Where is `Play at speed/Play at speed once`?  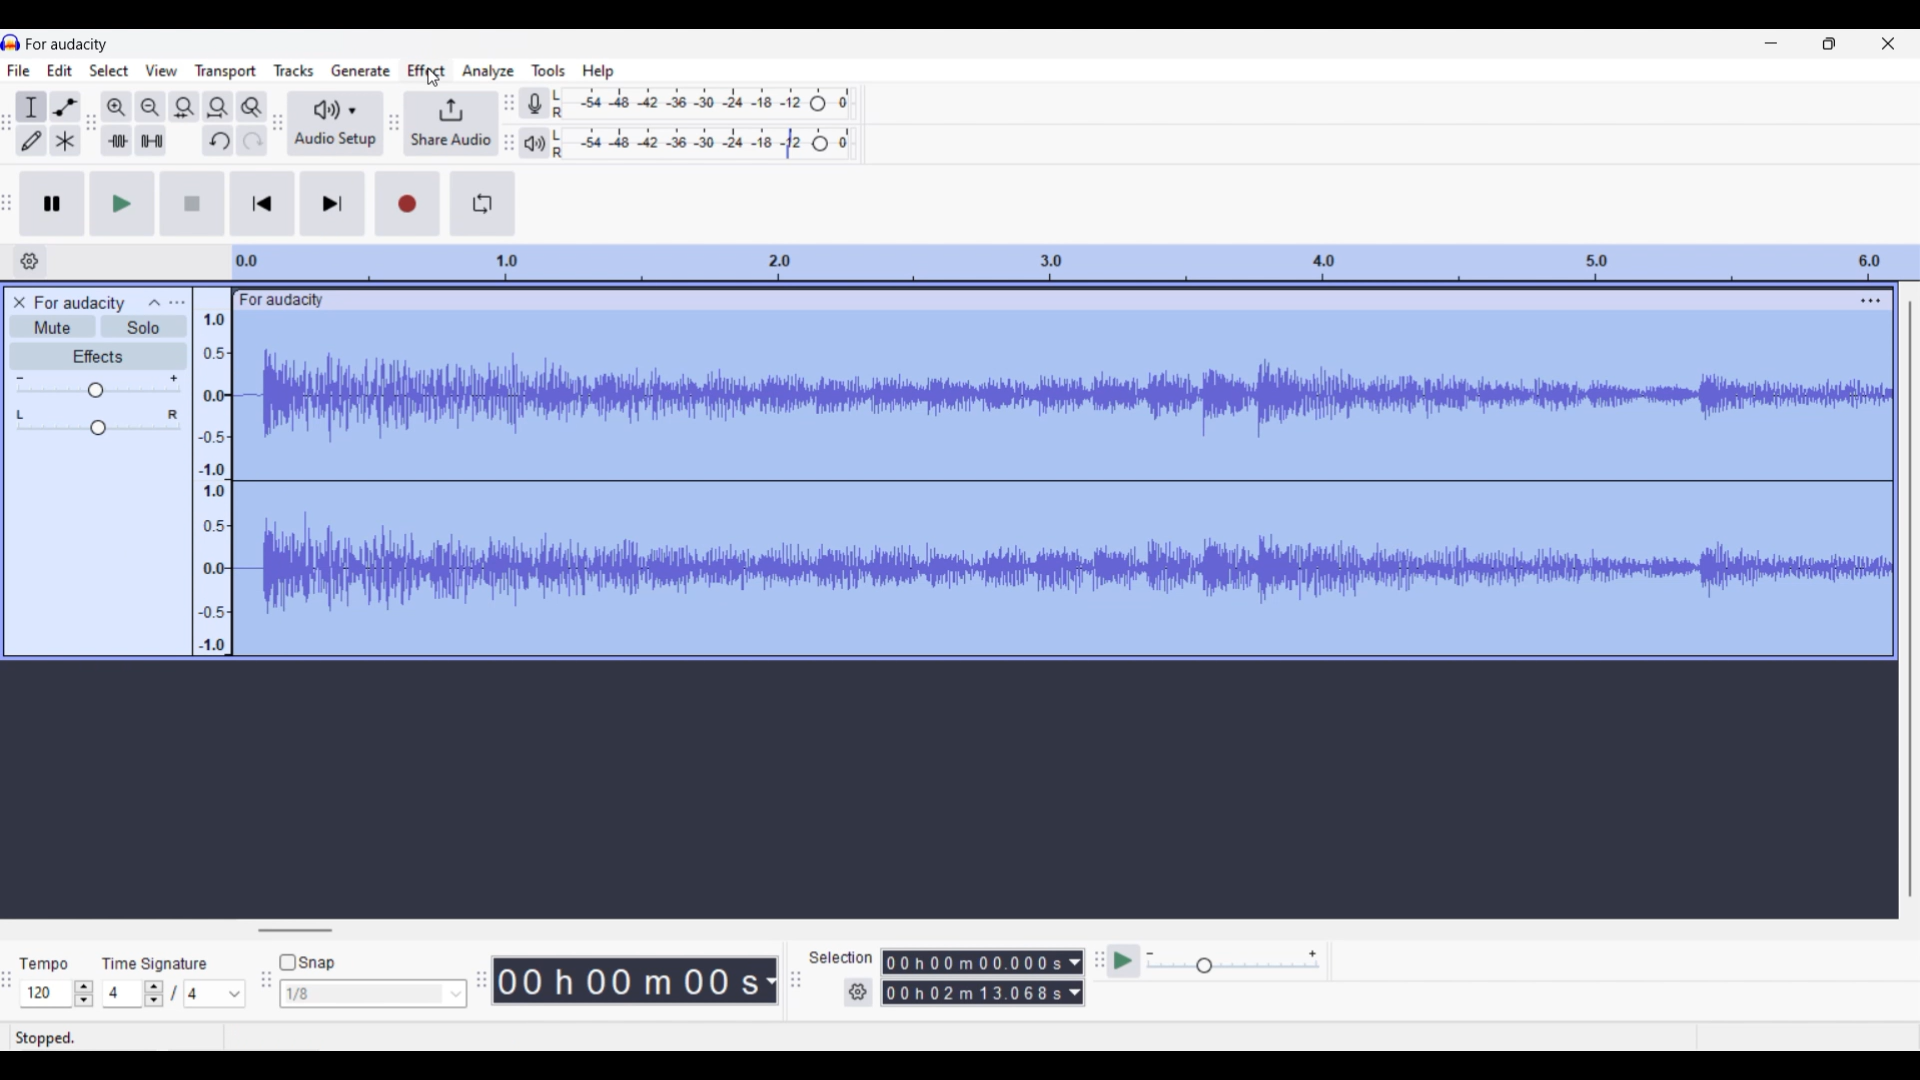 Play at speed/Play at speed once is located at coordinates (1123, 961).